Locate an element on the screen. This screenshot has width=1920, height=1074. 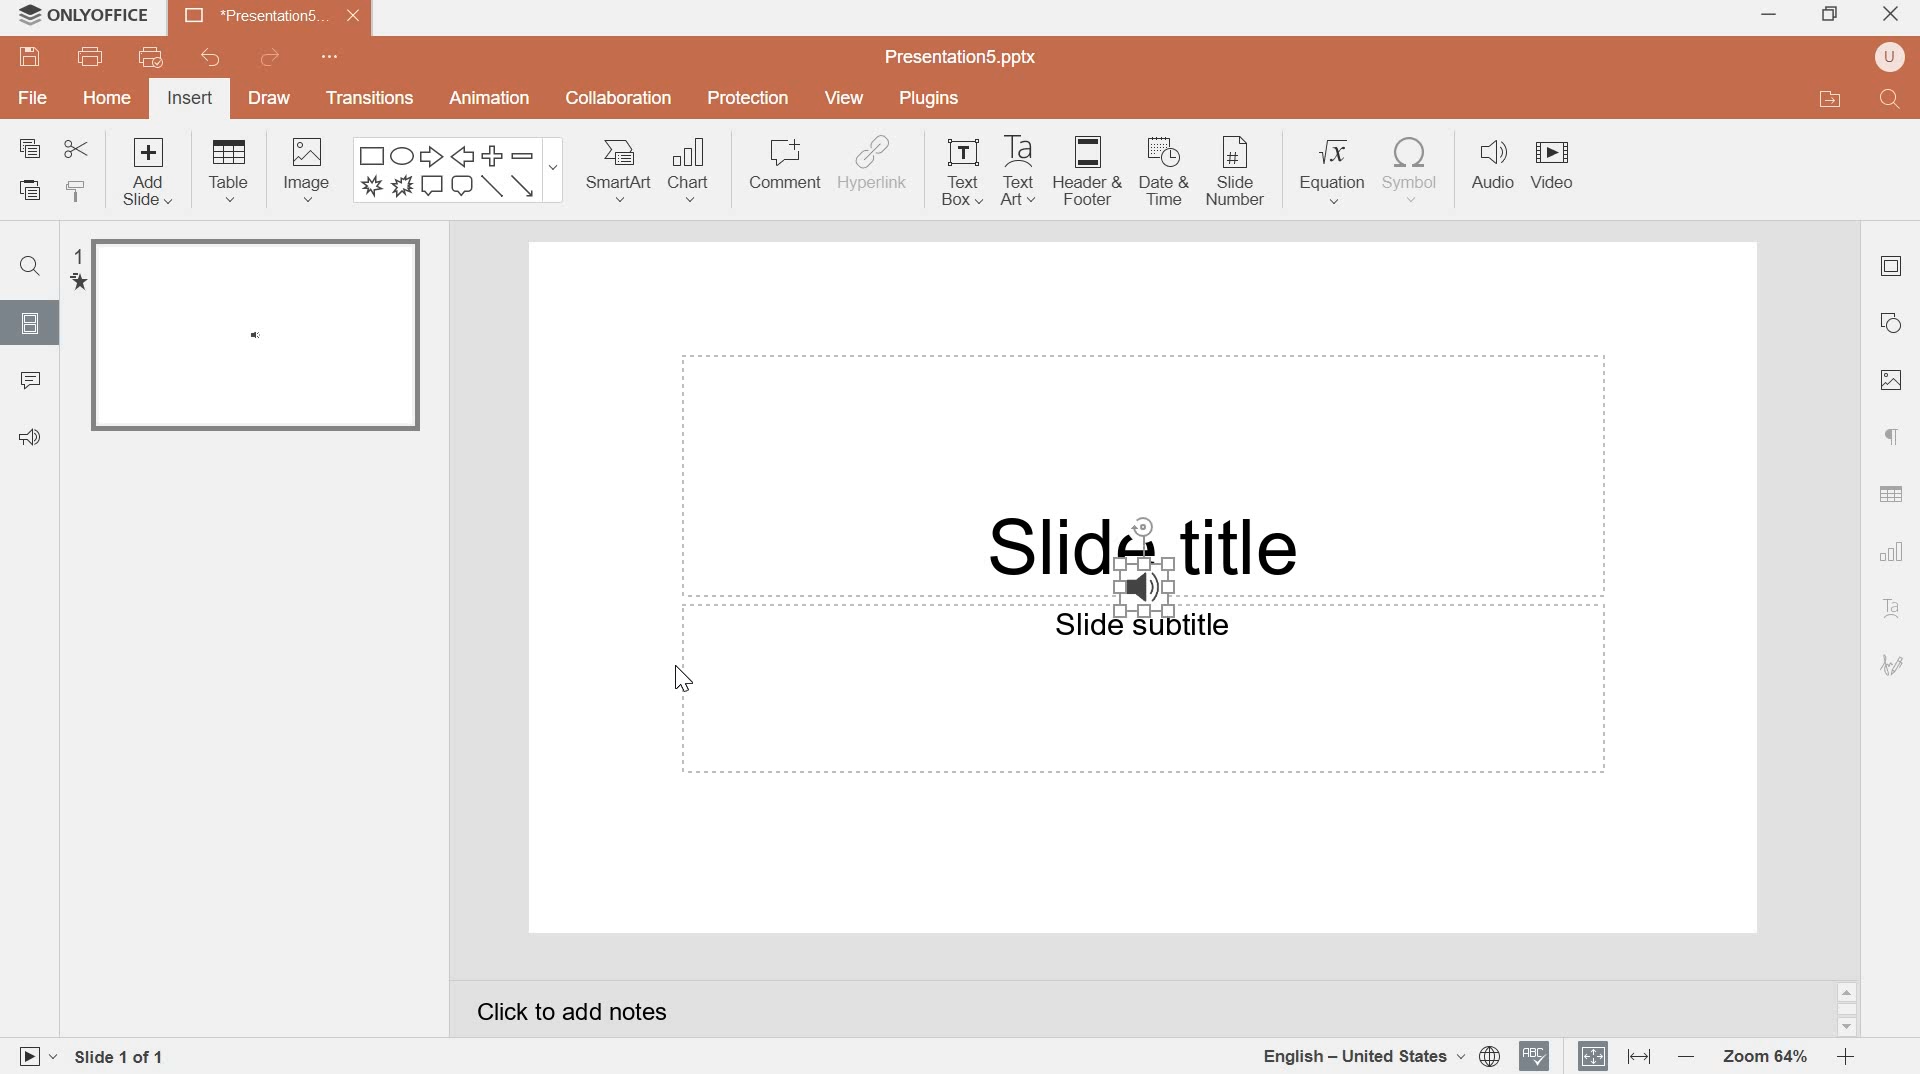
click to add notes is located at coordinates (574, 1012).